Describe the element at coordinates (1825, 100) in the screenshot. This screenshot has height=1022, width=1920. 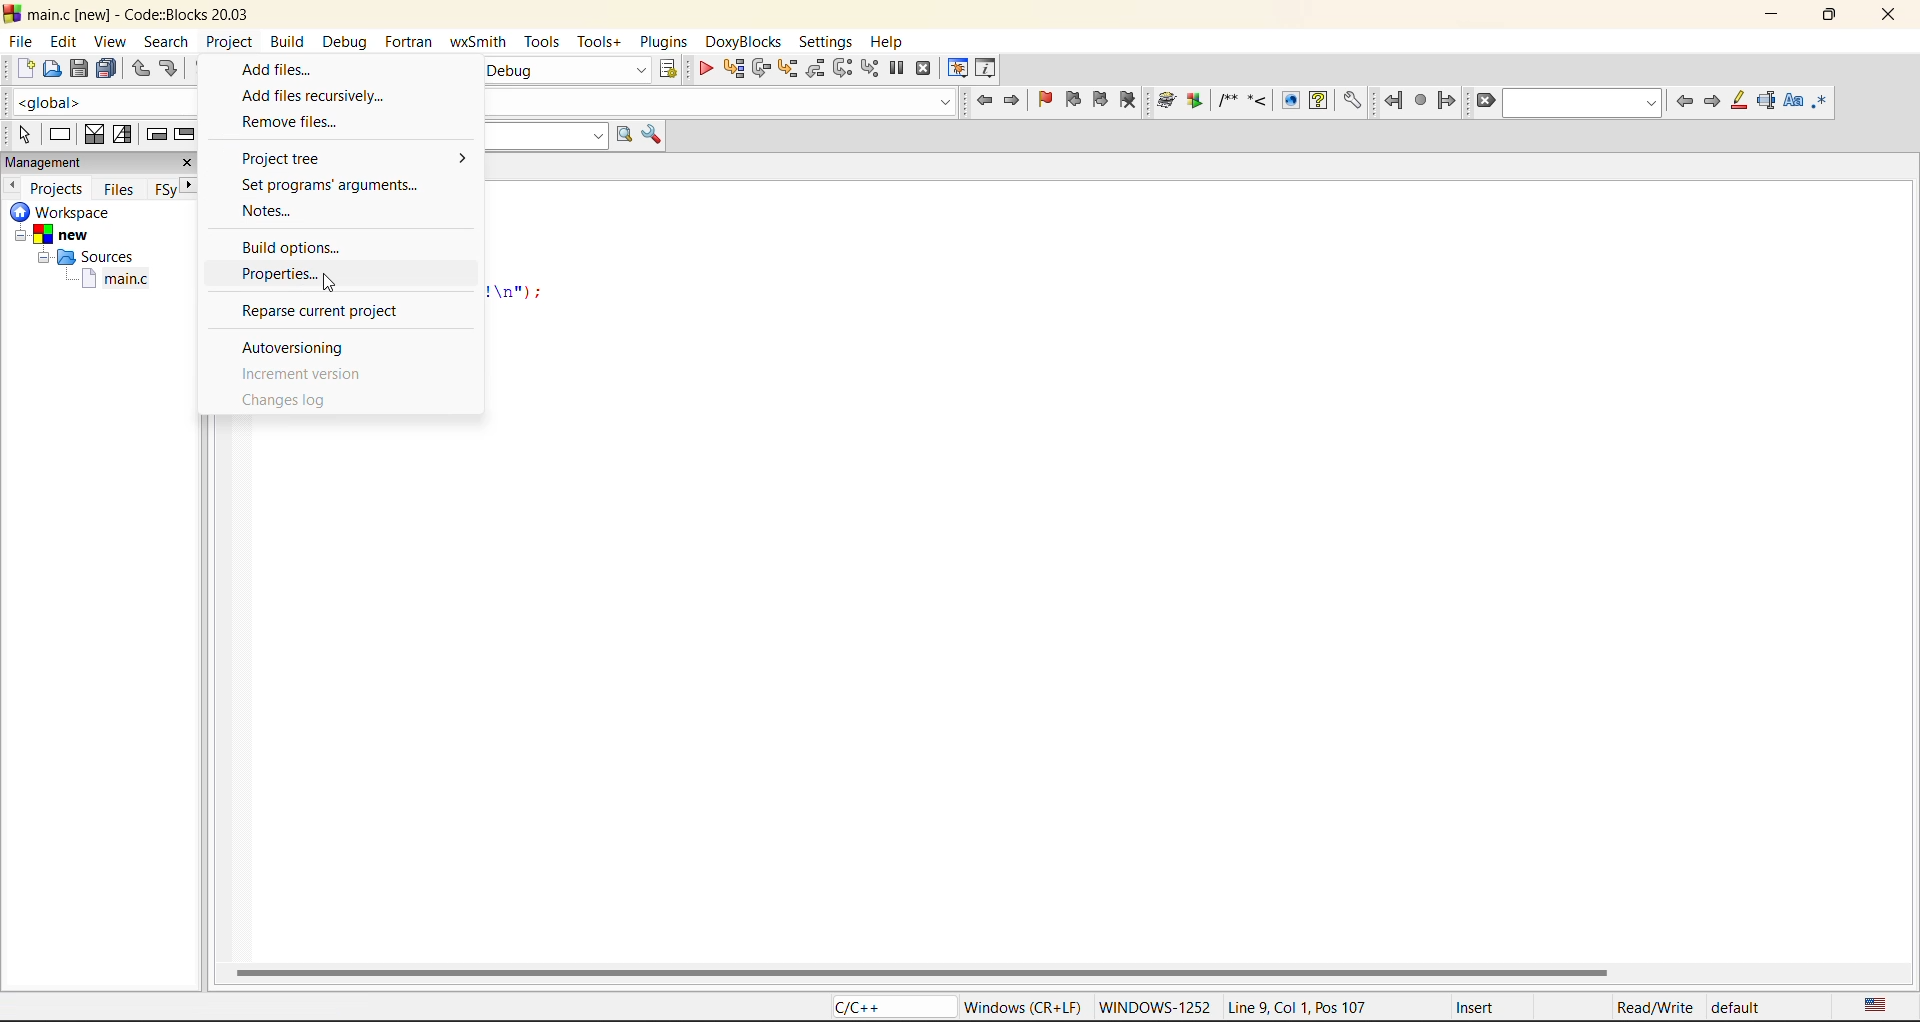
I see `use regex` at that location.